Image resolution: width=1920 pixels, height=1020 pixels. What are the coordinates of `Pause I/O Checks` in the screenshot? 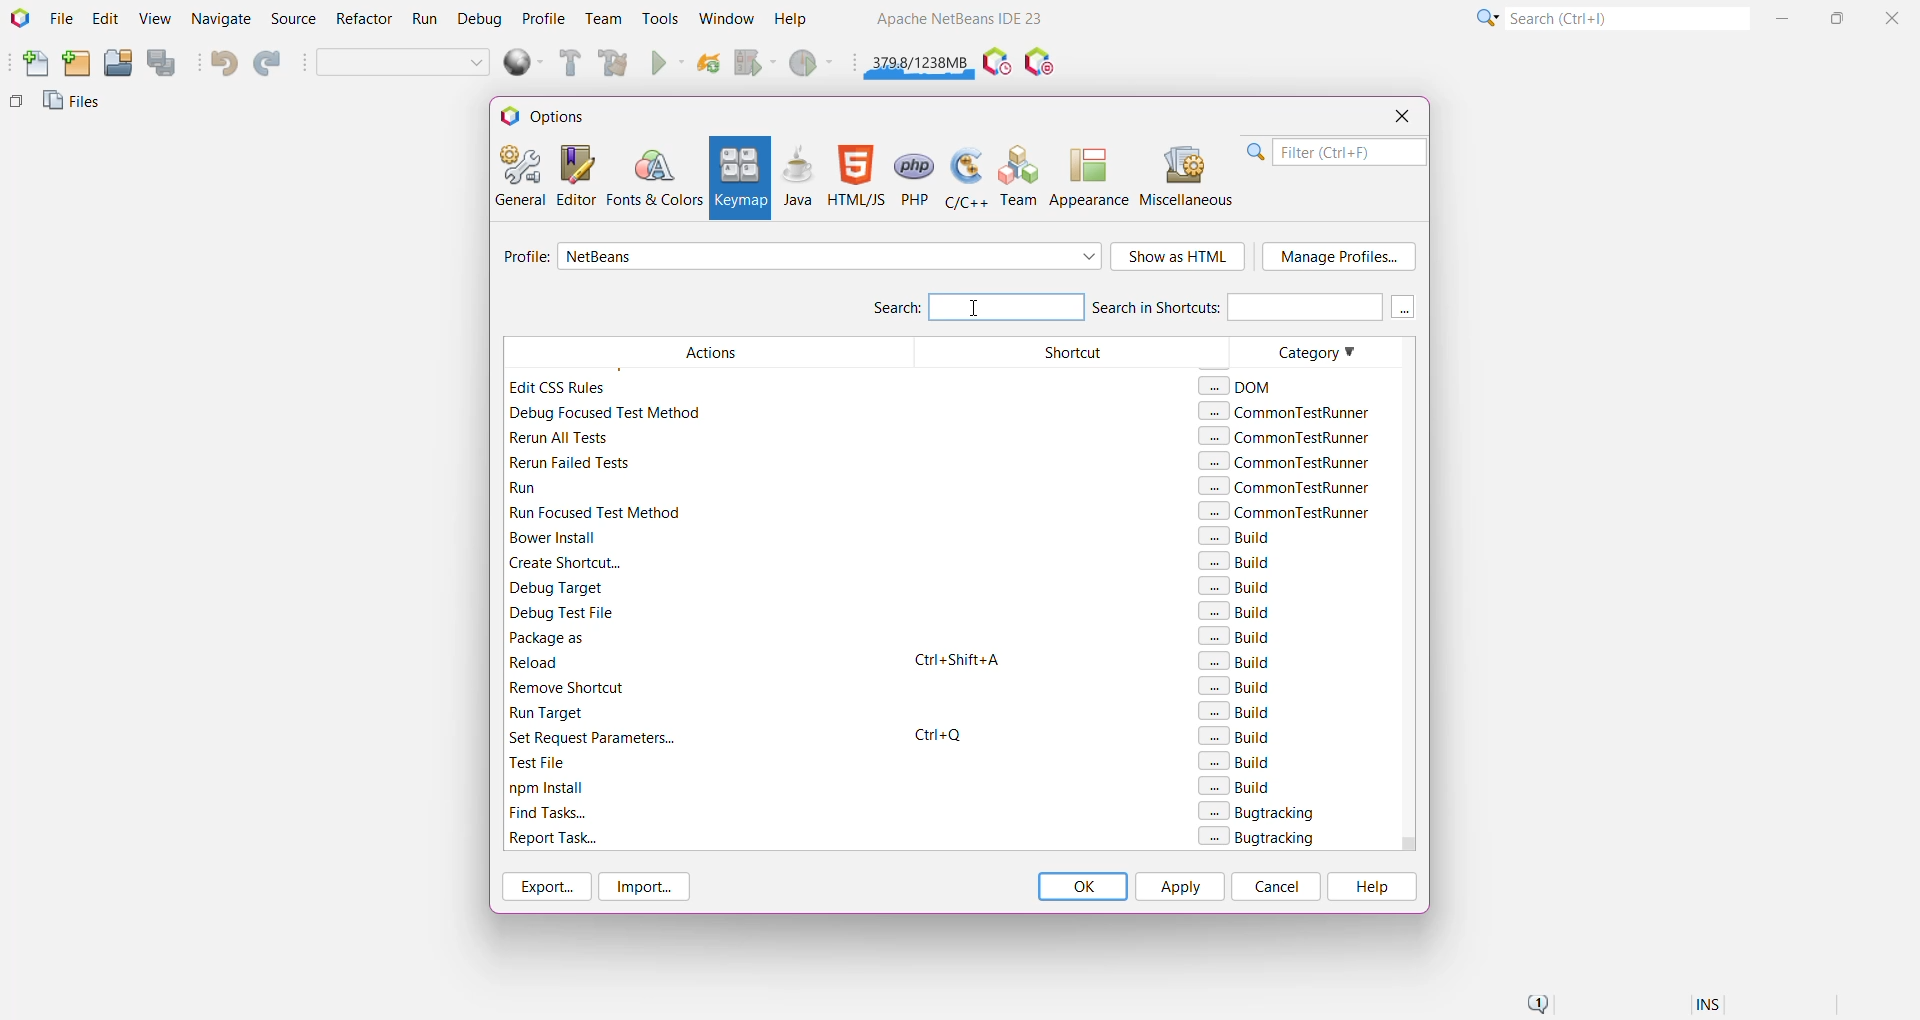 It's located at (1041, 63).